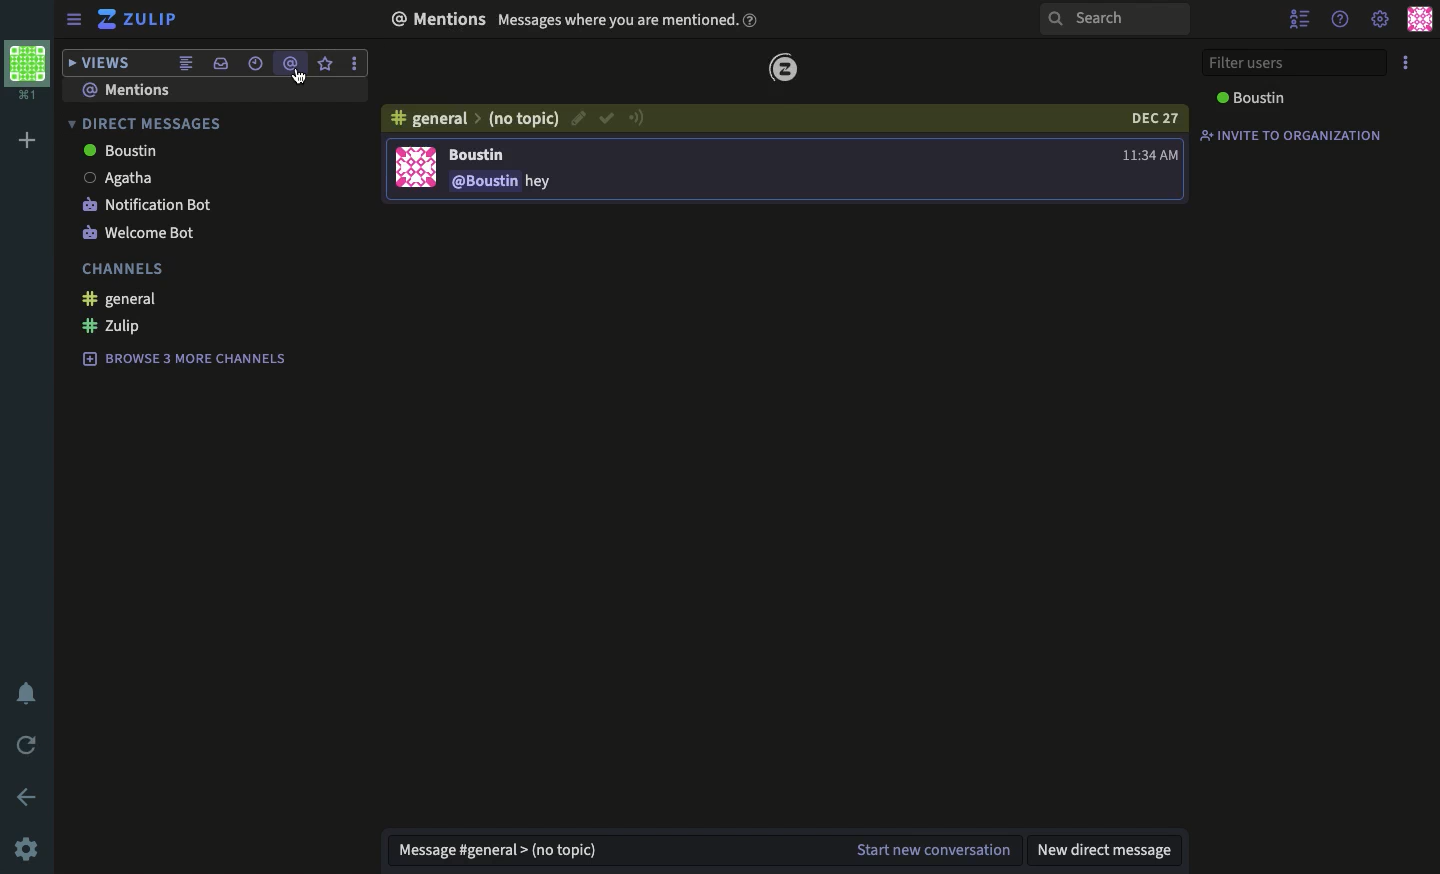 Image resolution: width=1440 pixels, height=874 pixels. What do you see at coordinates (31, 692) in the screenshot?
I see `notification` at bounding box center [31, 692].